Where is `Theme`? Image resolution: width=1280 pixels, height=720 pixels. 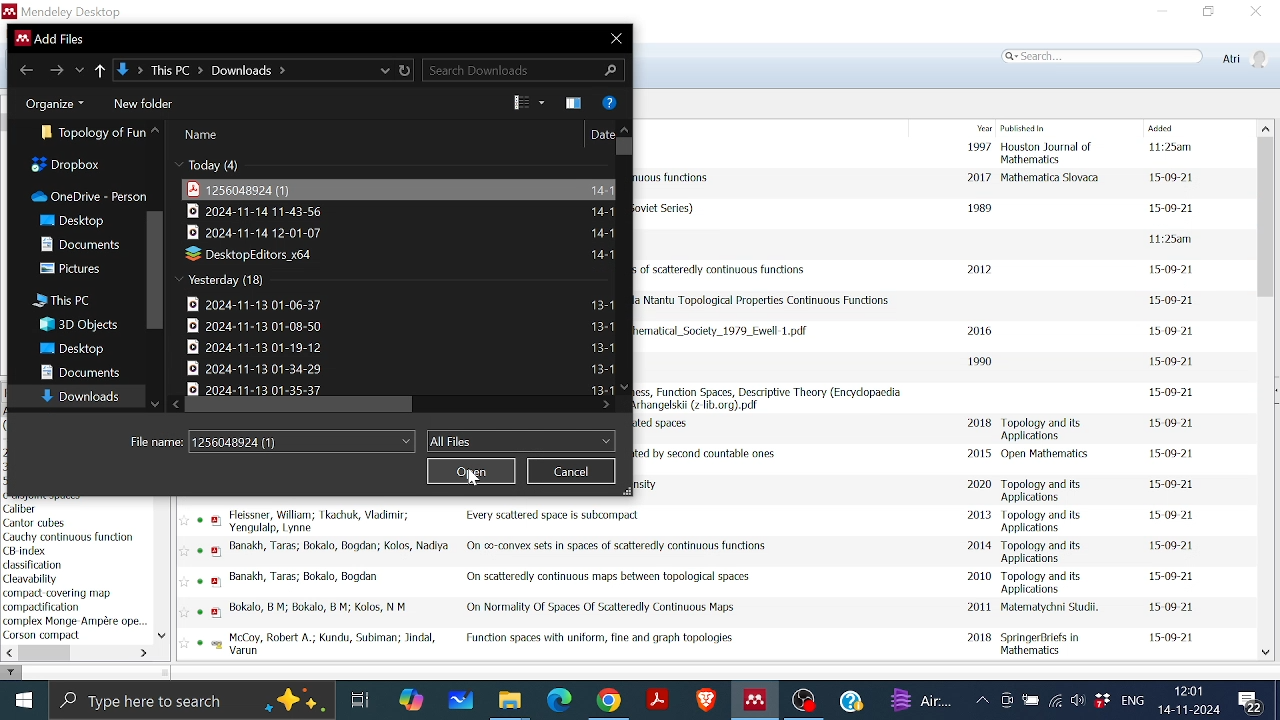
Theme is located at coordinates (569, 101).